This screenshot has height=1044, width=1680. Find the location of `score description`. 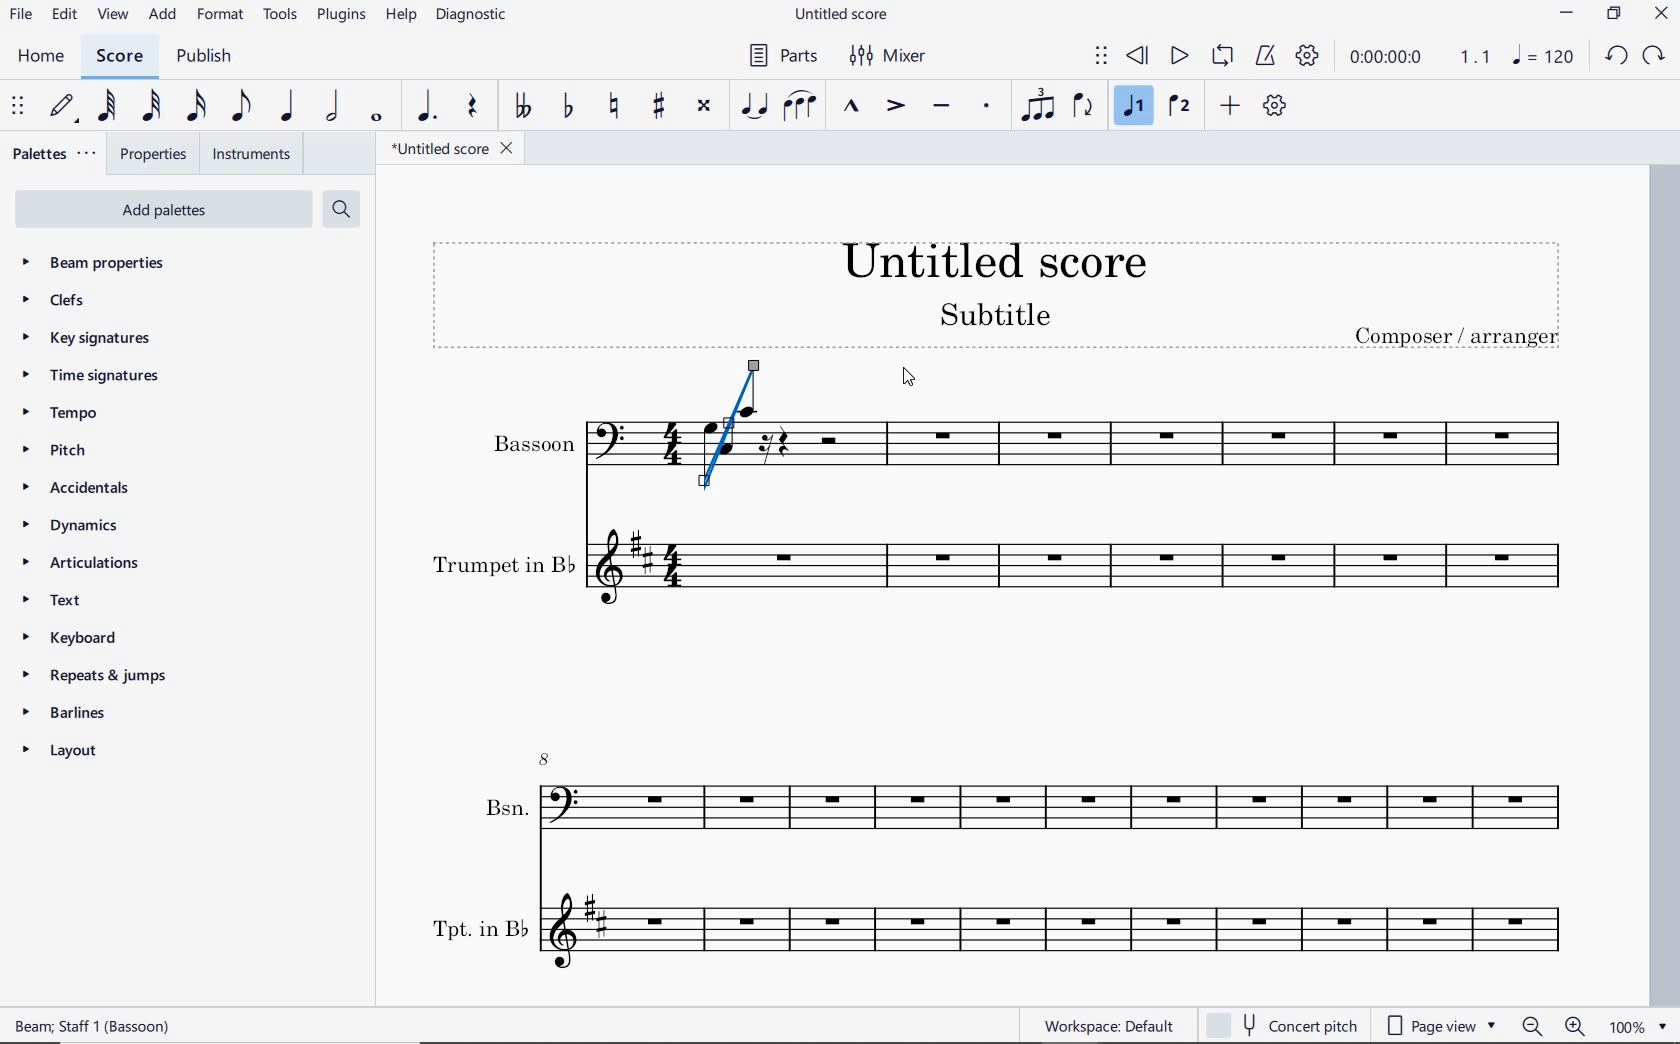

score description is located at coordinates (94, 1028).